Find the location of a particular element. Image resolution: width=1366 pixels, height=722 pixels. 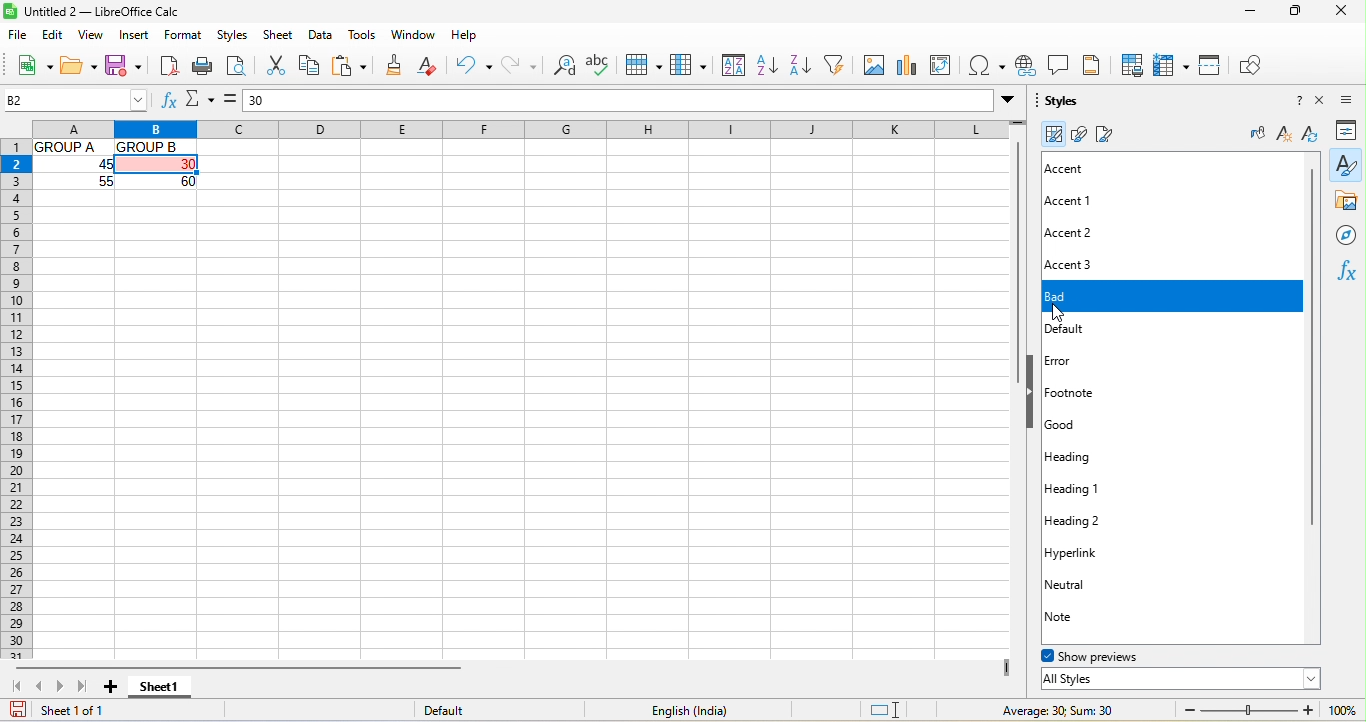

minimize is located at coordinates (1248, 11).